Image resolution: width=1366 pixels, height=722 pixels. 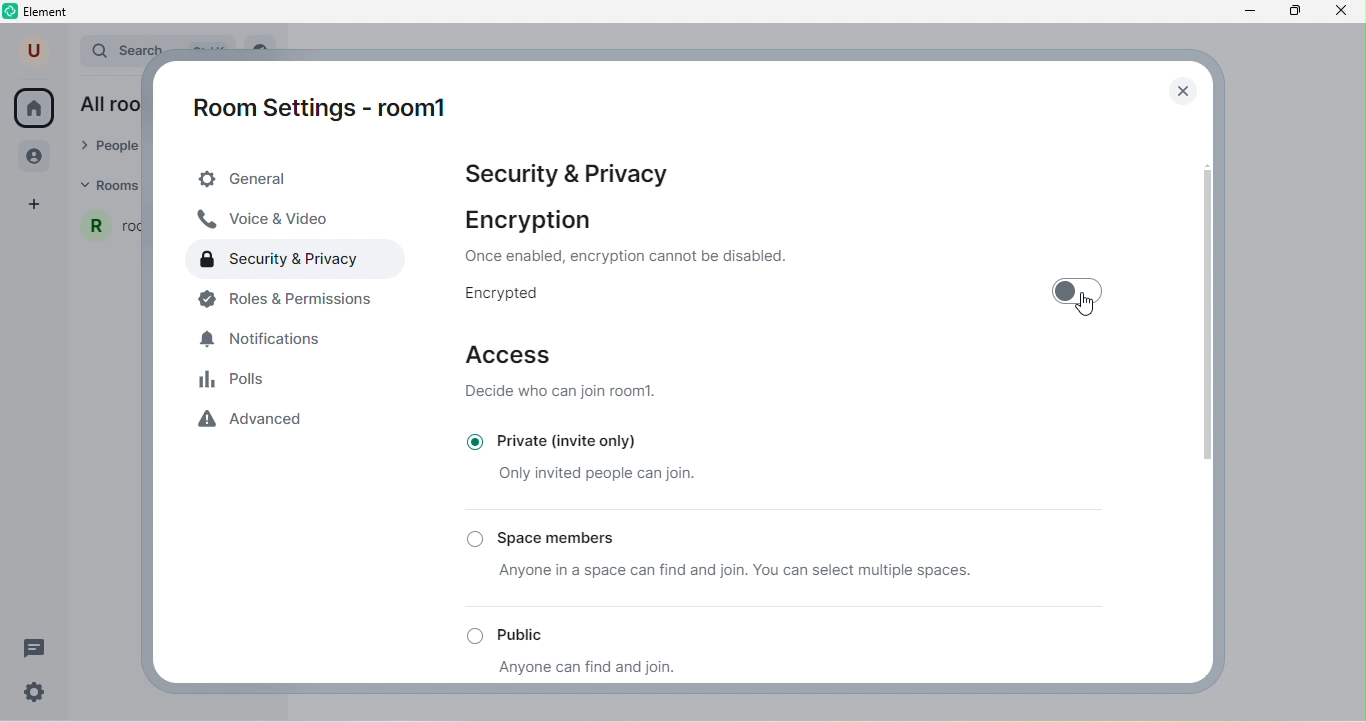 What do you see at coordinates (36, 205) in the screenshot?
I see `add space` at bounding box center [36, 205].